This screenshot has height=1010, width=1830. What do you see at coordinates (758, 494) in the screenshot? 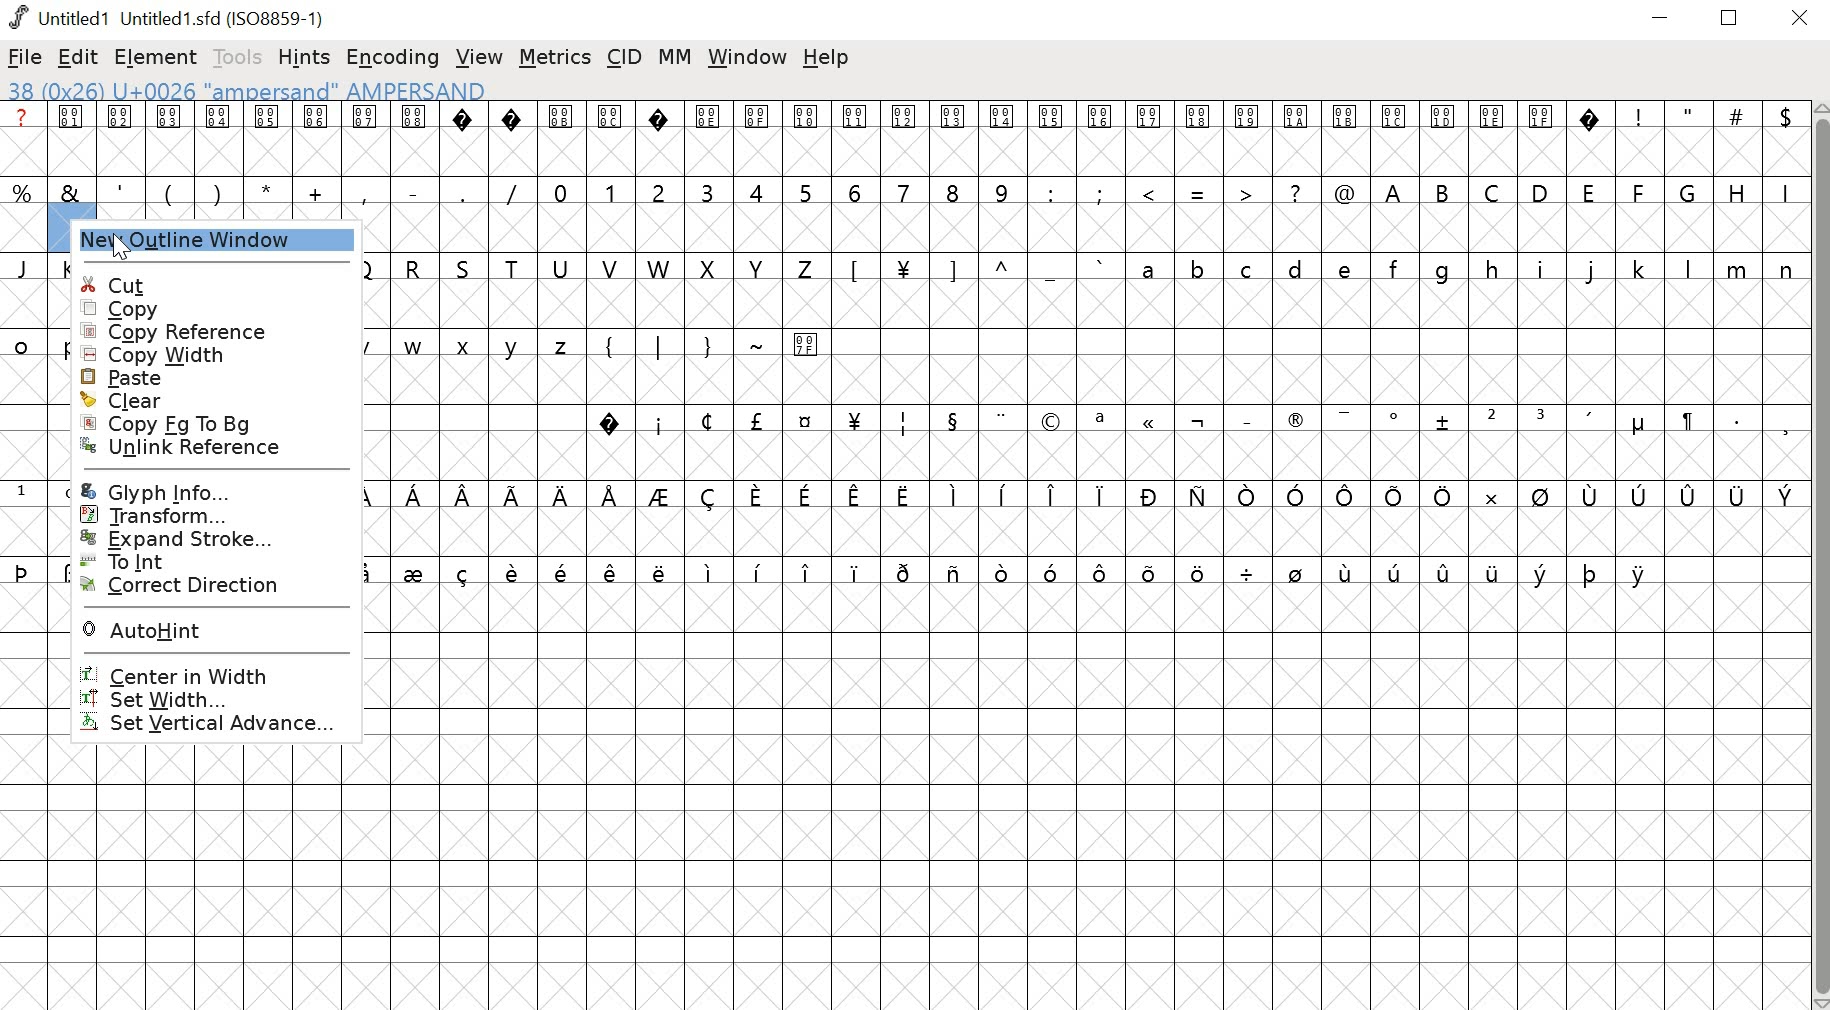
I see `symbol` at bounding box center [758, 494].